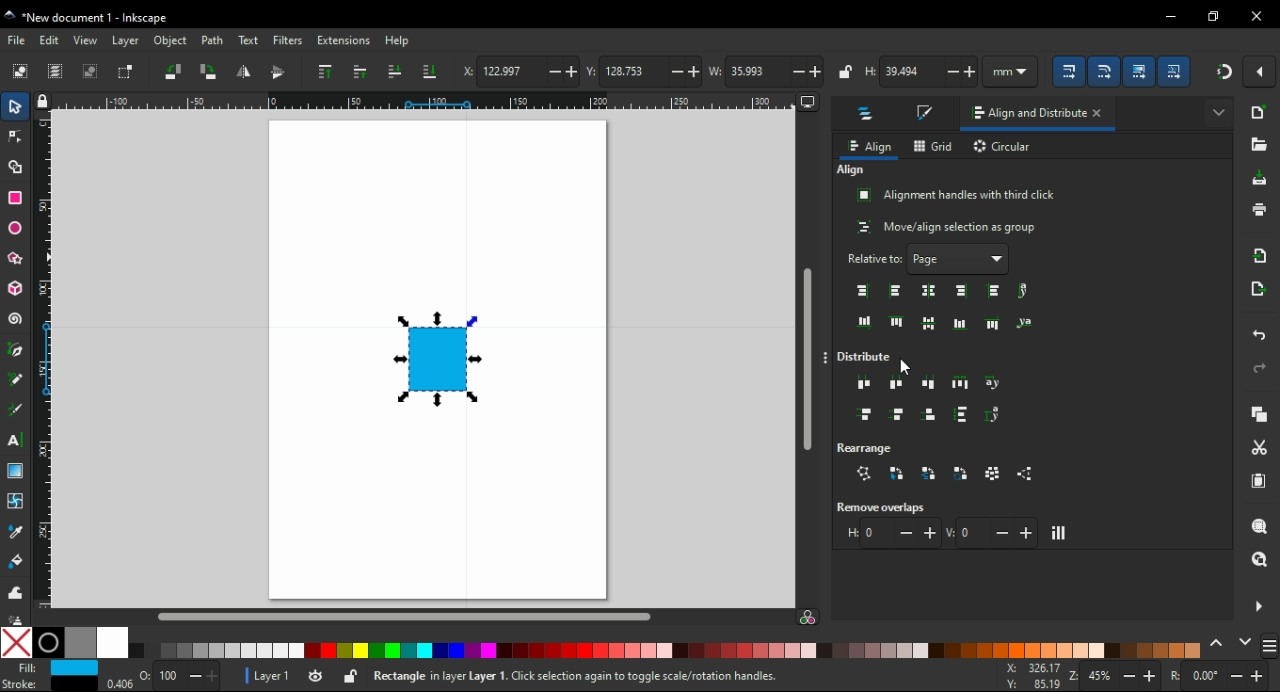 This screenshot has width=1280, height=692. Describe the element at coordinates (326, 71) in the screenshot. I see `raise to top` at that location.